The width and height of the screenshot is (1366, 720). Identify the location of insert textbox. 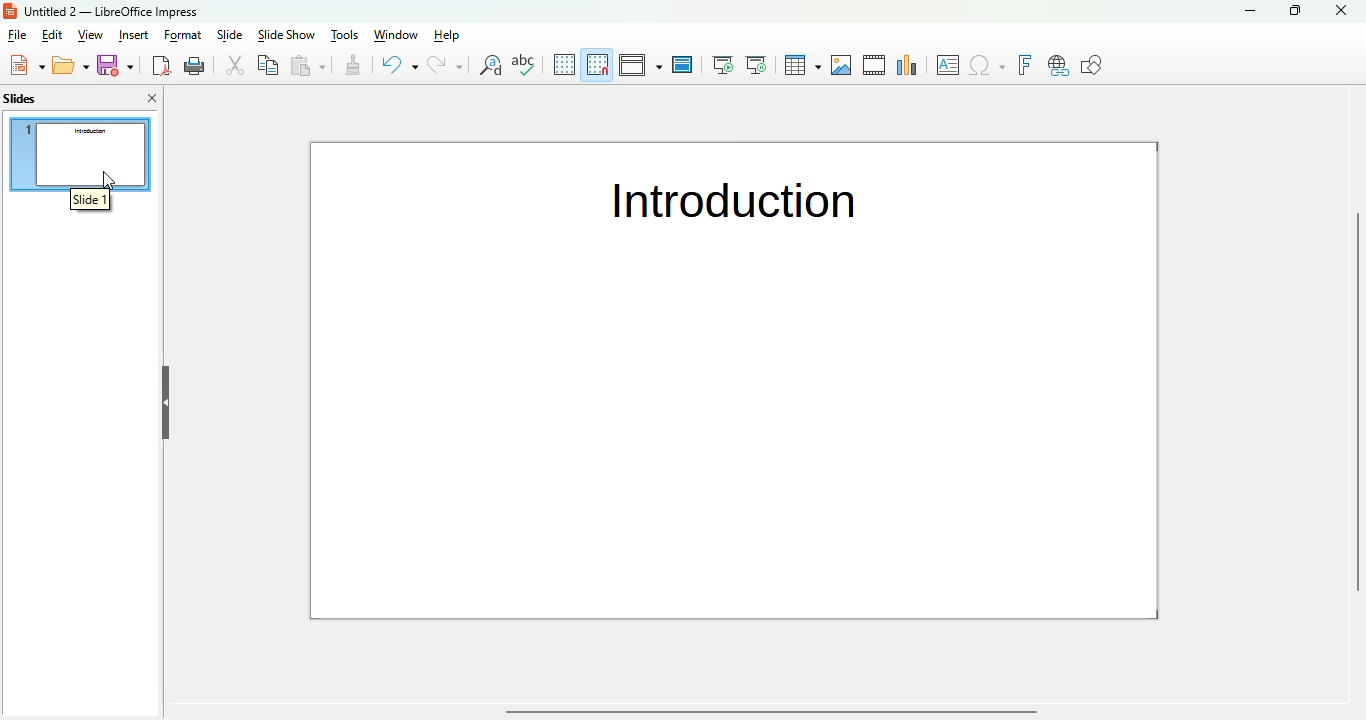
(948, 65).